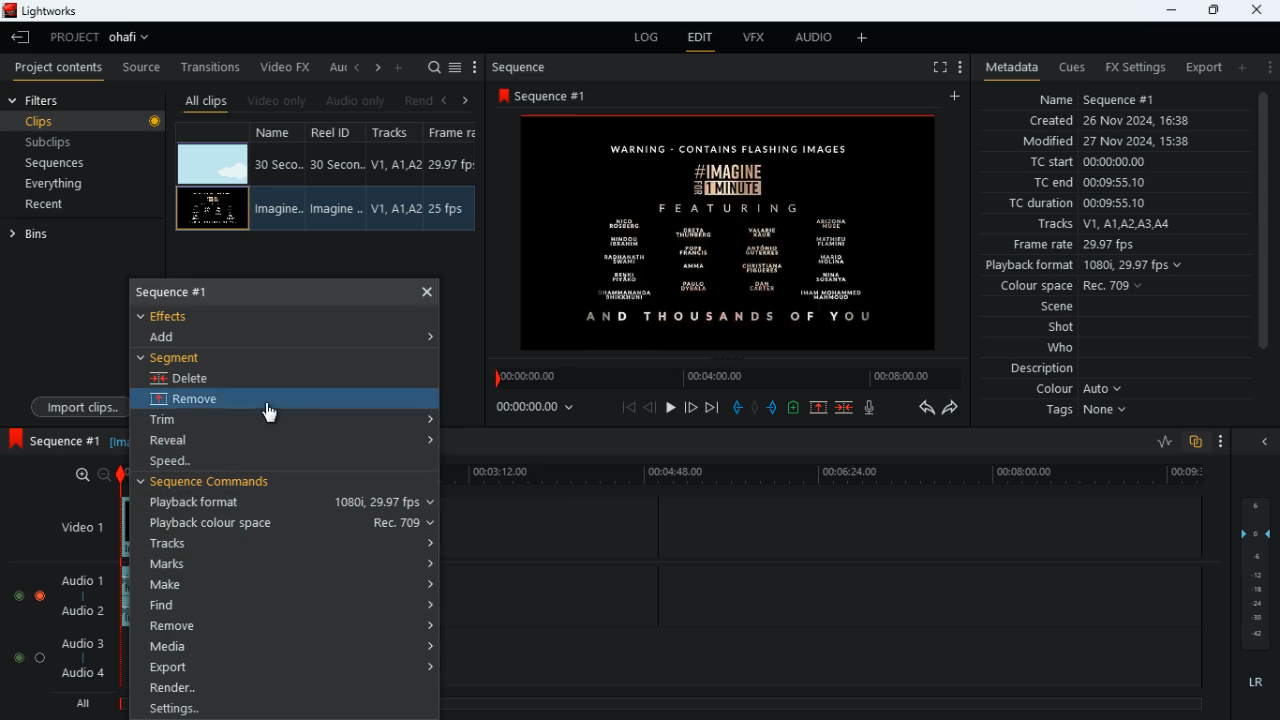 This screenshot has height=720, width=1280. I want to click on back, so click(650, 407).